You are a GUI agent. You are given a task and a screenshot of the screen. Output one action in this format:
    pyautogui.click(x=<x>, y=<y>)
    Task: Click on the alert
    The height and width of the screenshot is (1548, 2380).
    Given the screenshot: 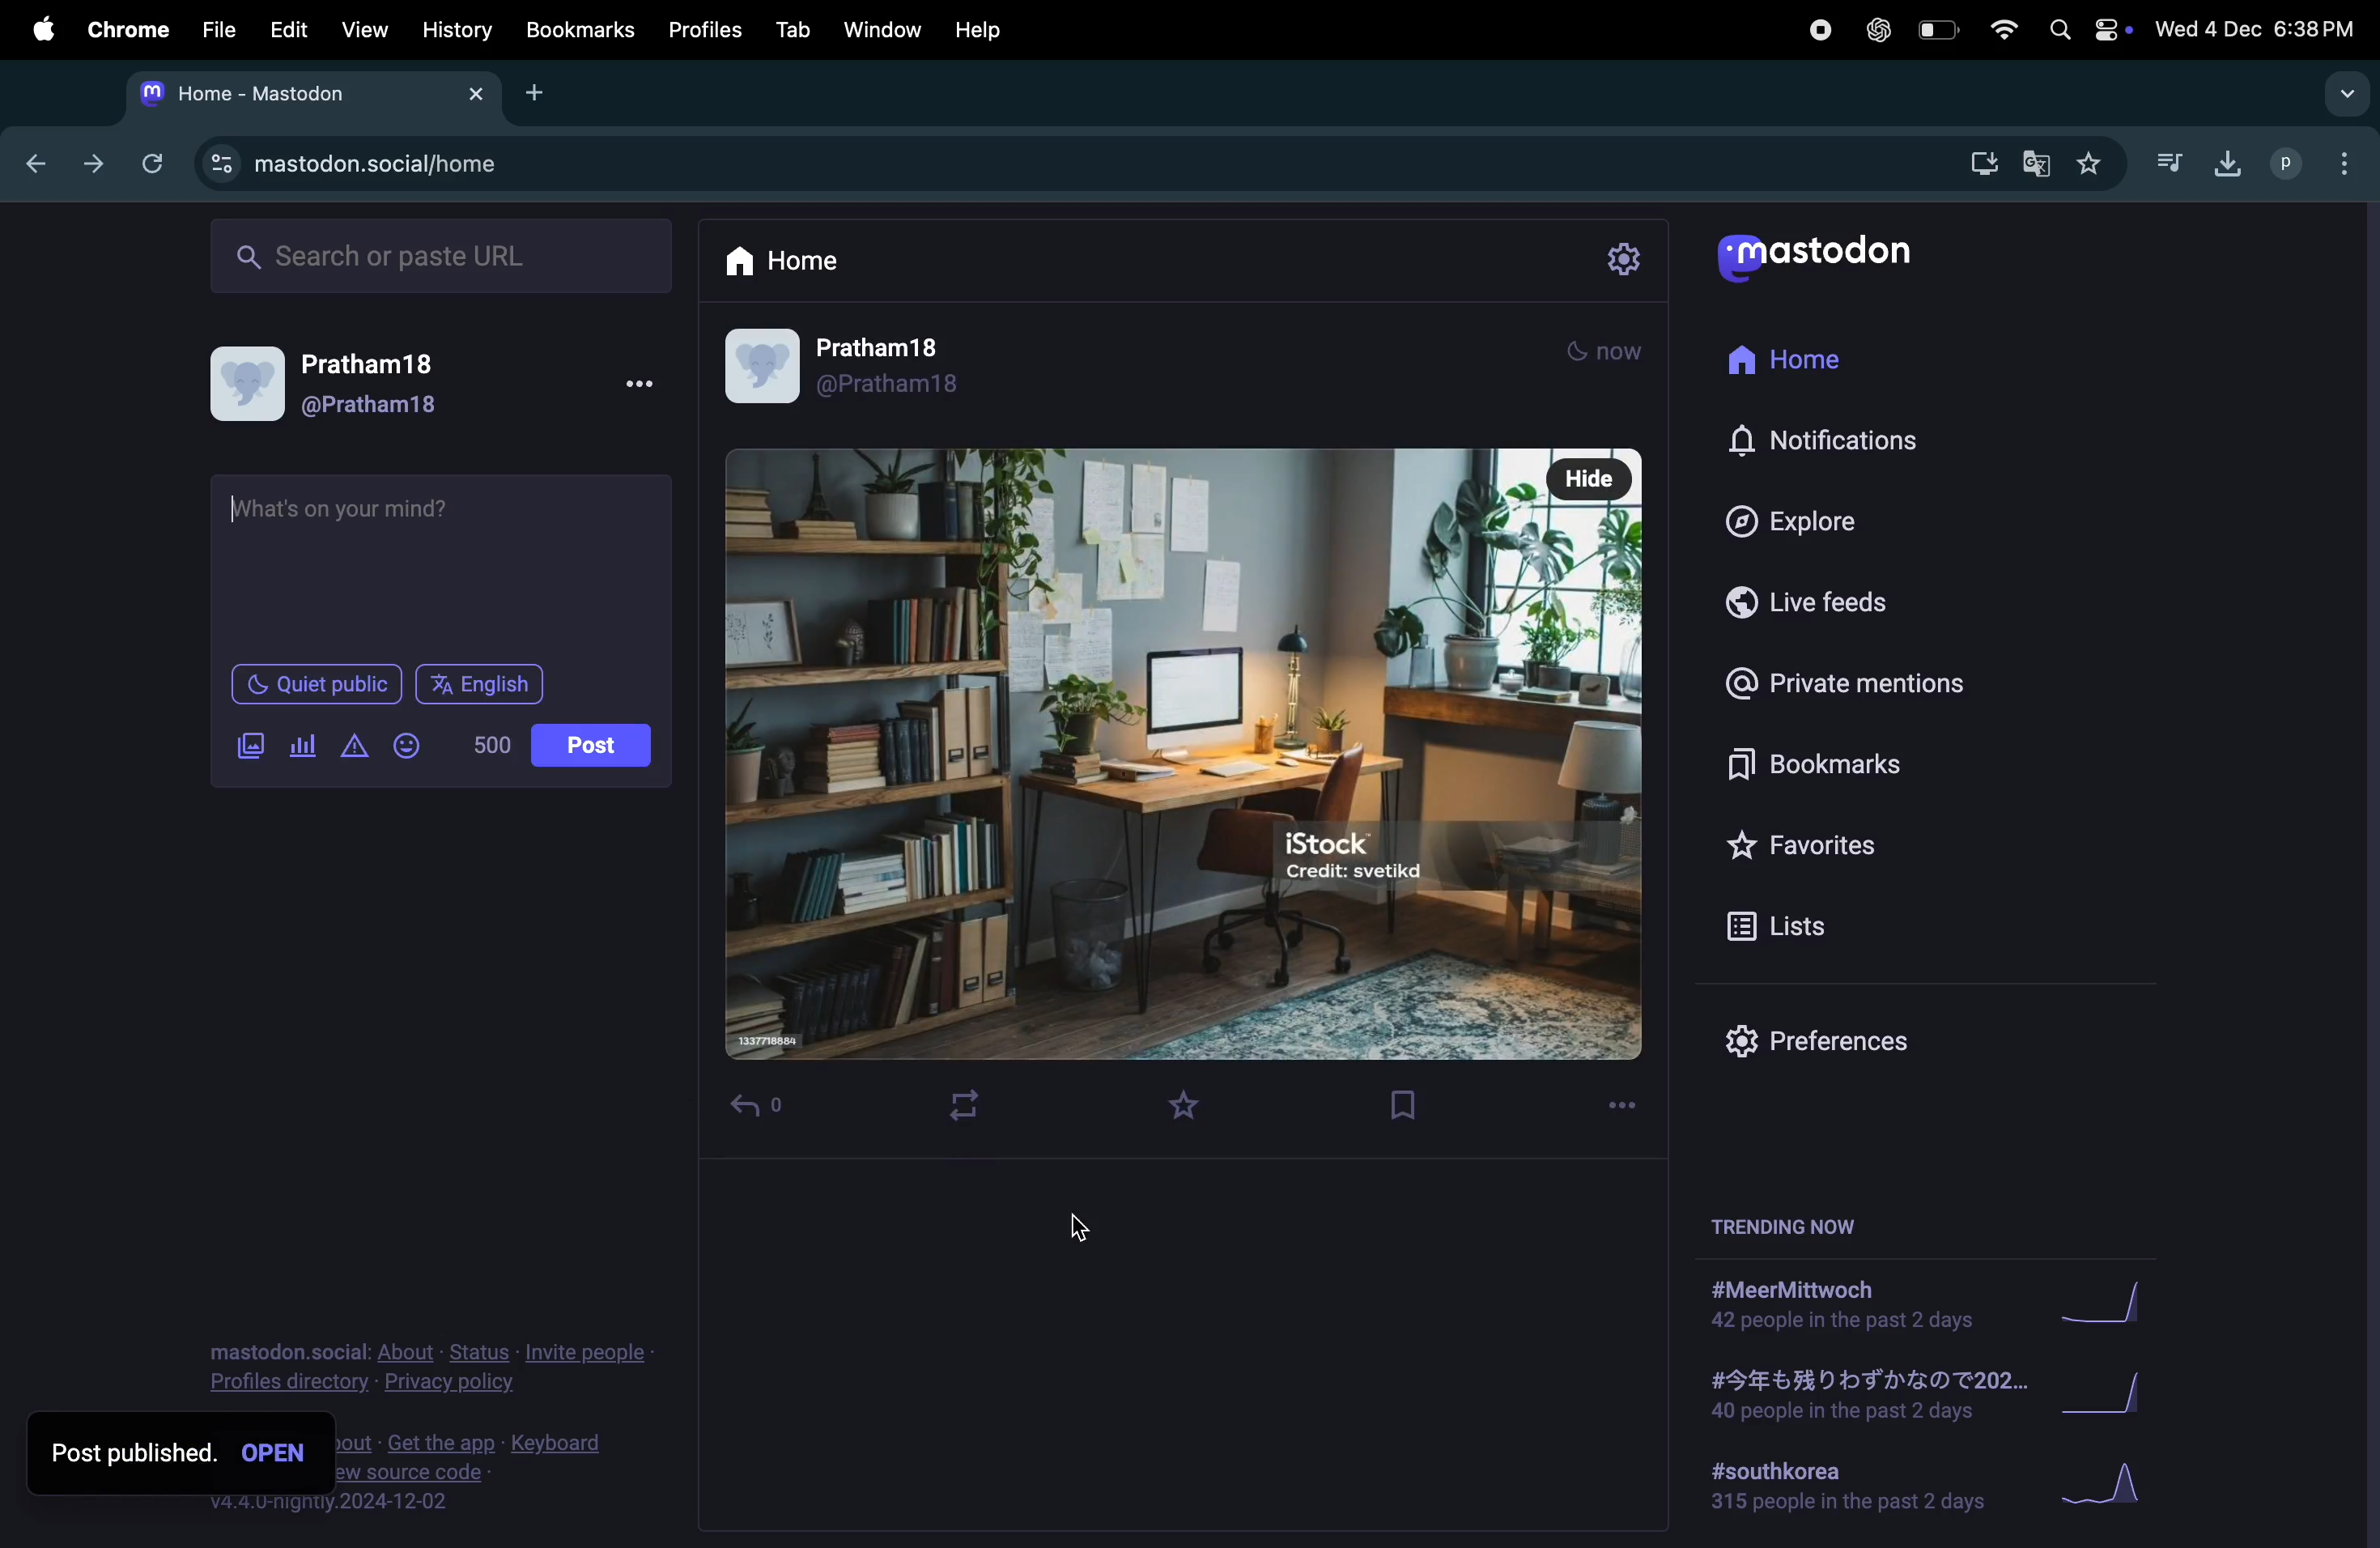 What is the action you would take?
    pyautogui.click(x=352, y=745)
    